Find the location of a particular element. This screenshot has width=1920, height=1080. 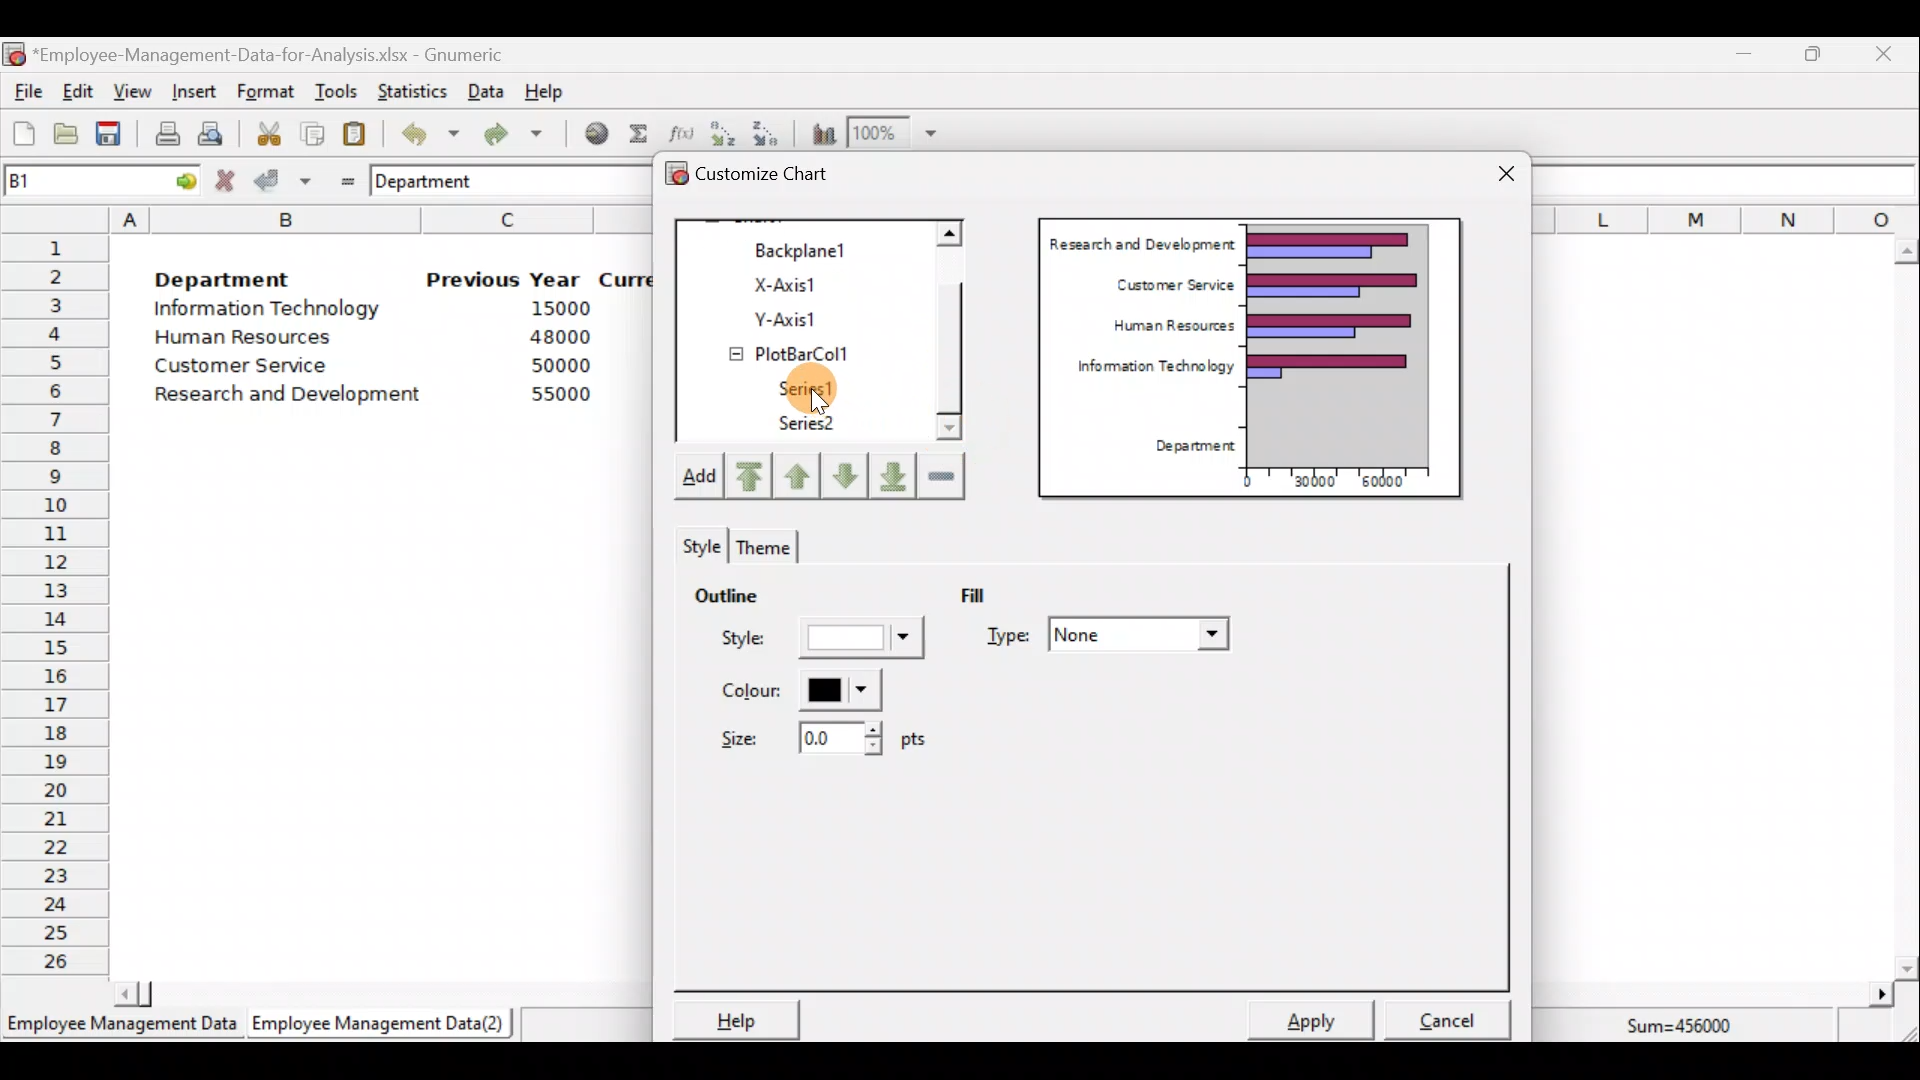

Department is located at coordinates (437, 180).